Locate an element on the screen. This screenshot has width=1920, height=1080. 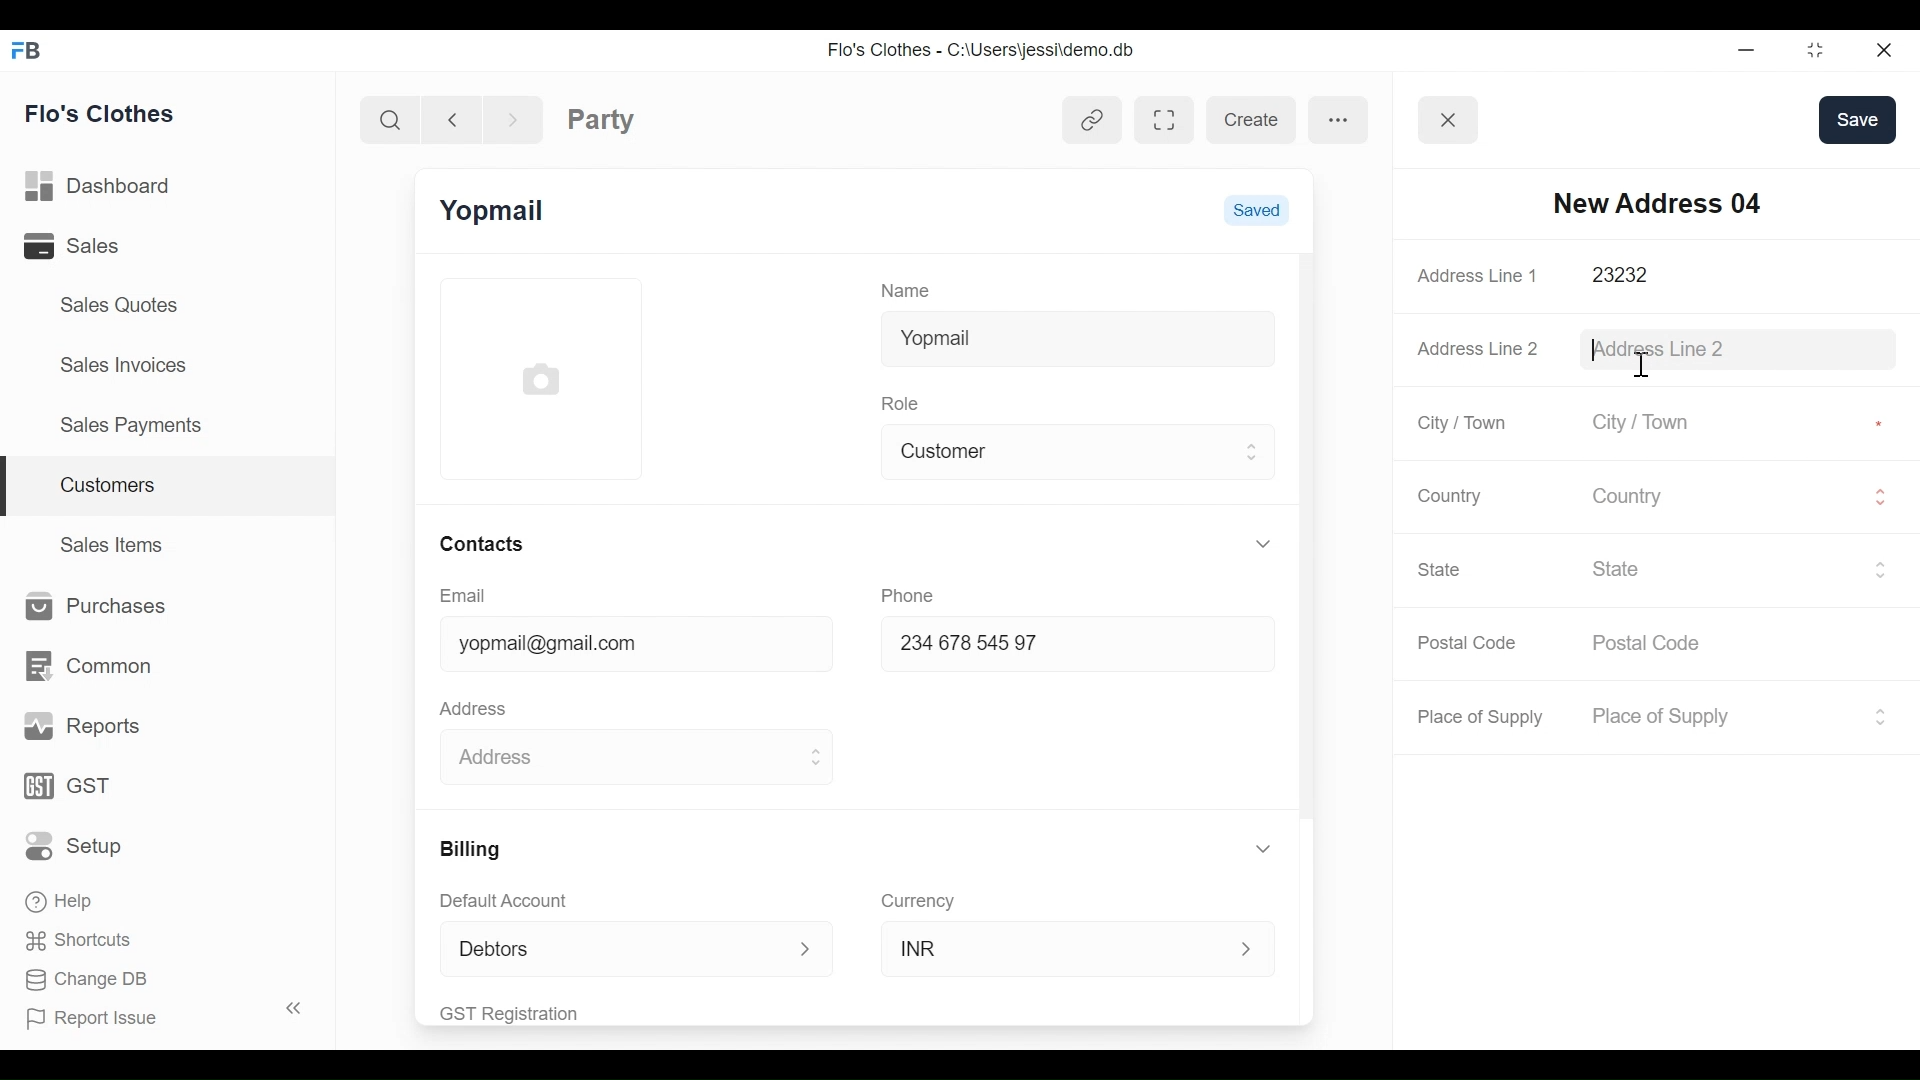
Country is located at coordinates (1724, 494).